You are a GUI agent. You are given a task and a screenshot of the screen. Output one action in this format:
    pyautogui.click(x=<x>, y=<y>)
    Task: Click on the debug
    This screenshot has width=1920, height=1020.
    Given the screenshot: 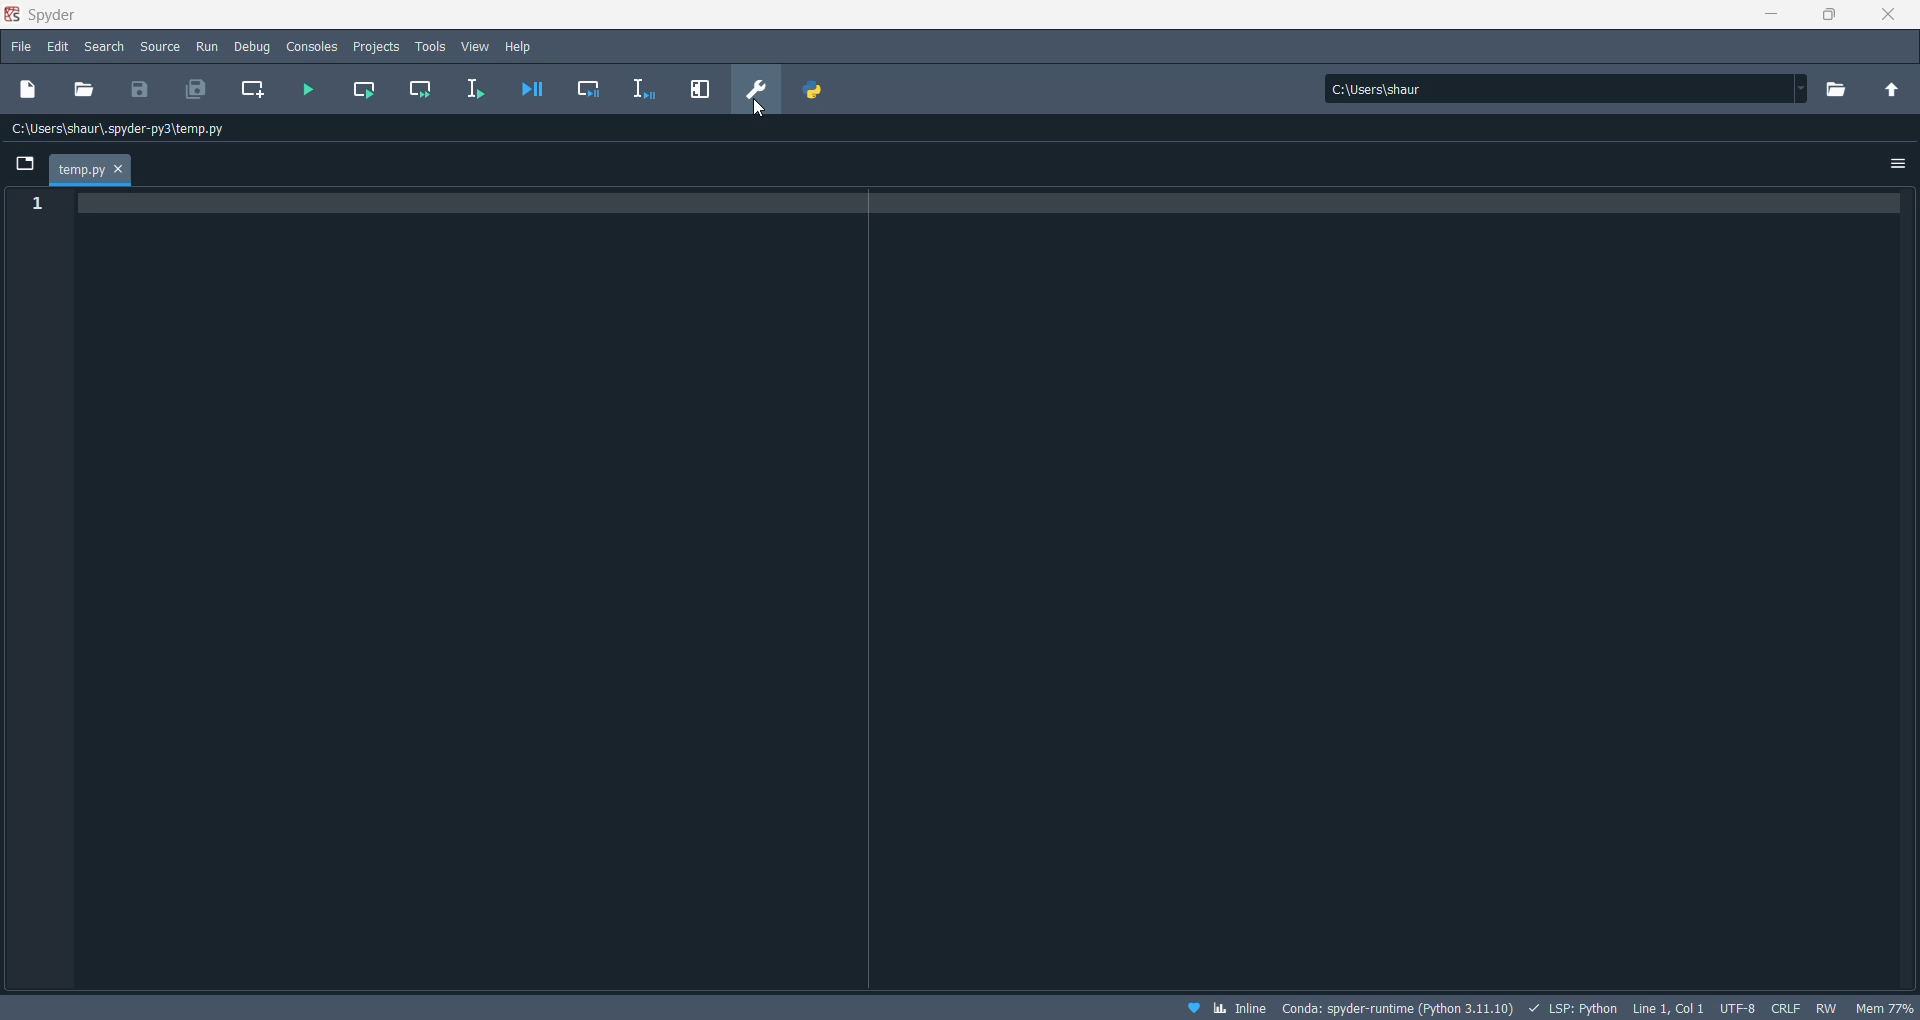 What is the action you would take?
    pyautogui.click(x=254, y=47)
    